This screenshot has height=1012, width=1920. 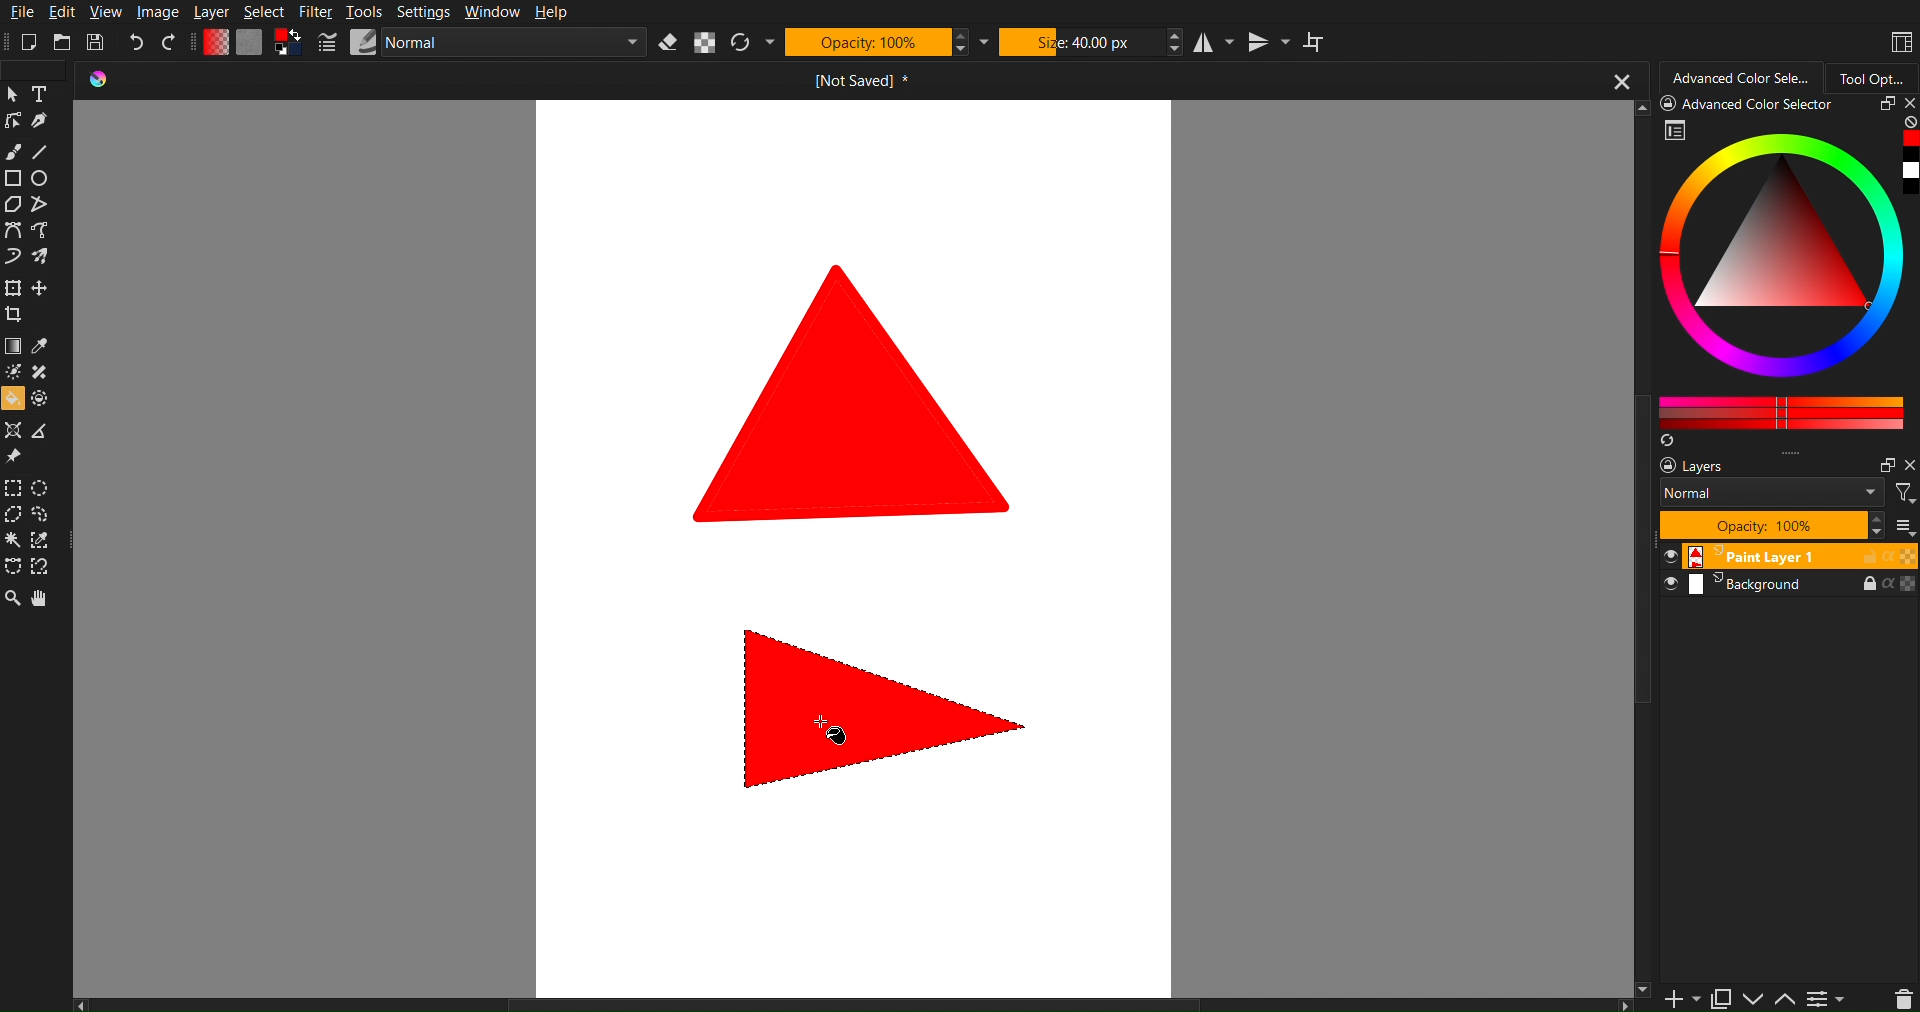 What do you see at coordinates (12, 372) in the screenshot?
I see `Brightness` at bounding box center [12, 372].